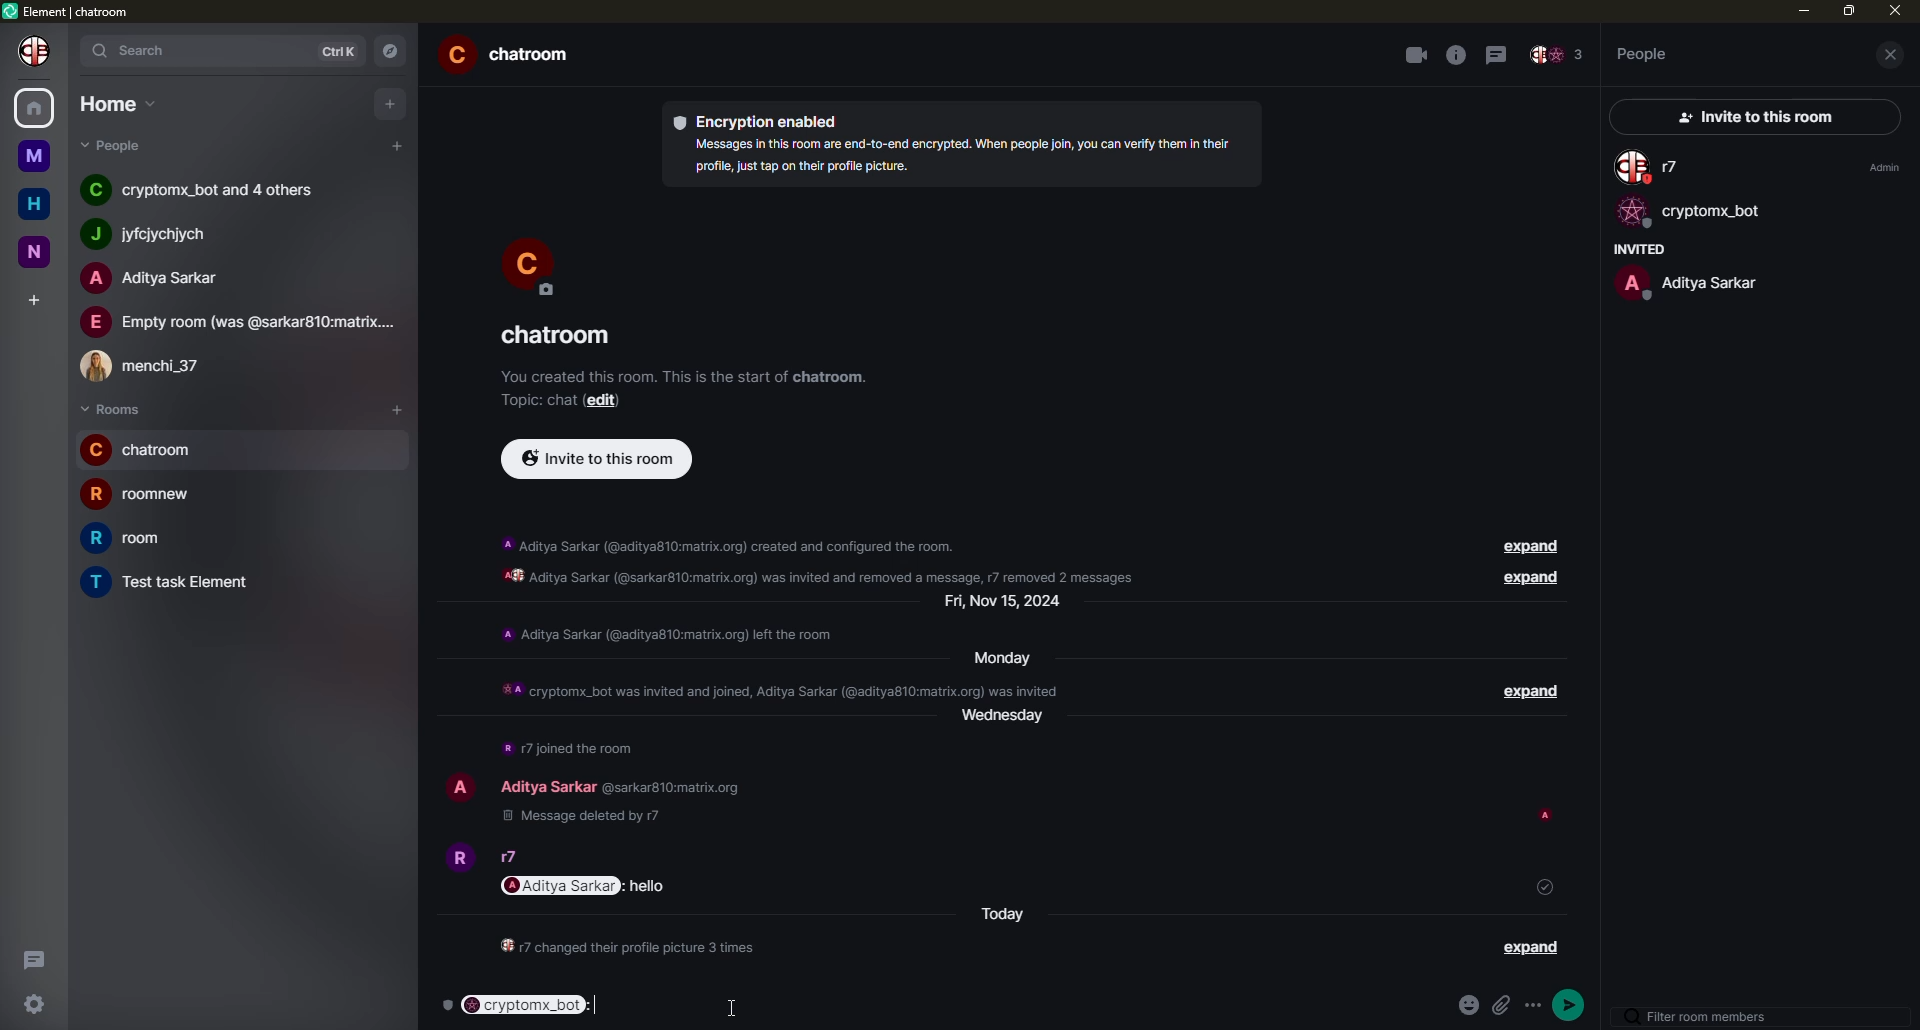 The width and height of the screenshot is (1920, 1030). What do you see at coordinates (958, 155) in the screenshot?
I see `info` at bounding box center [958, 155].